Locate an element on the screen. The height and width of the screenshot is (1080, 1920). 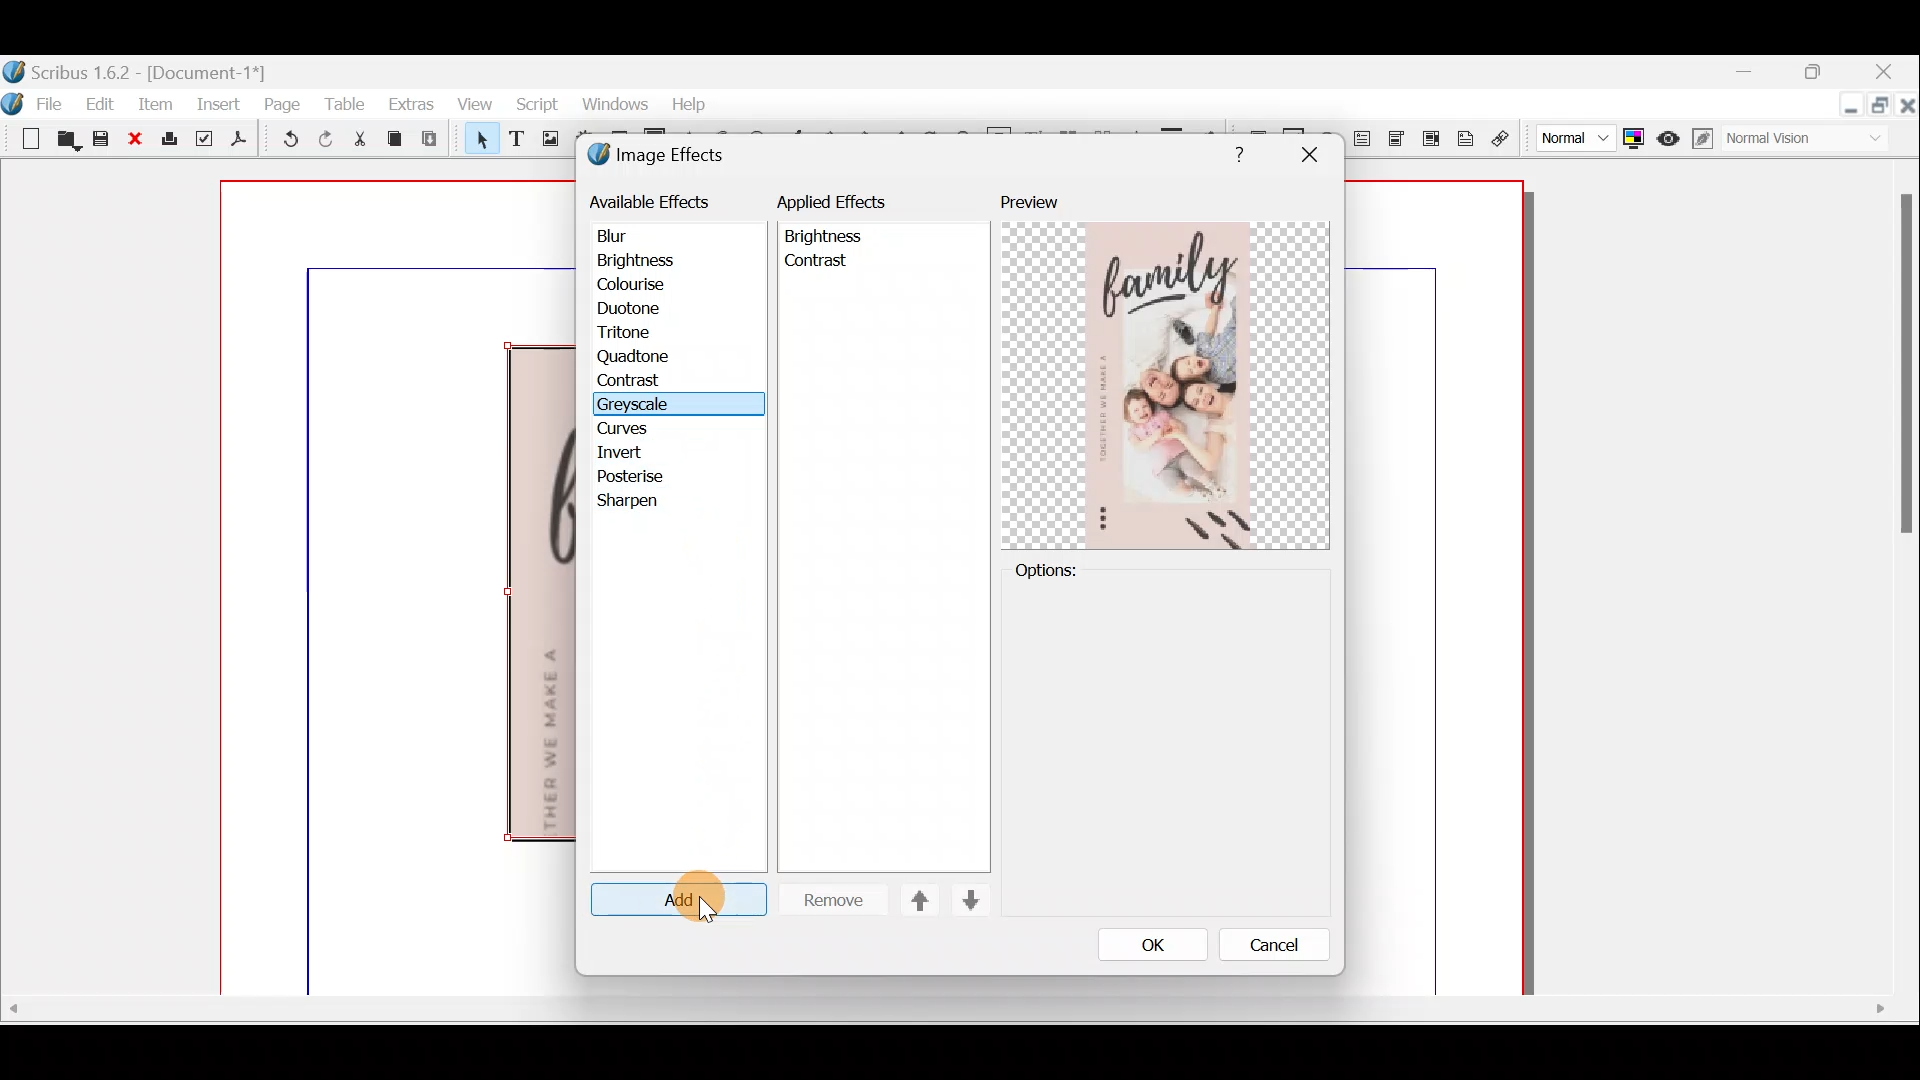
maximise is located at coordinates (1877, 109).